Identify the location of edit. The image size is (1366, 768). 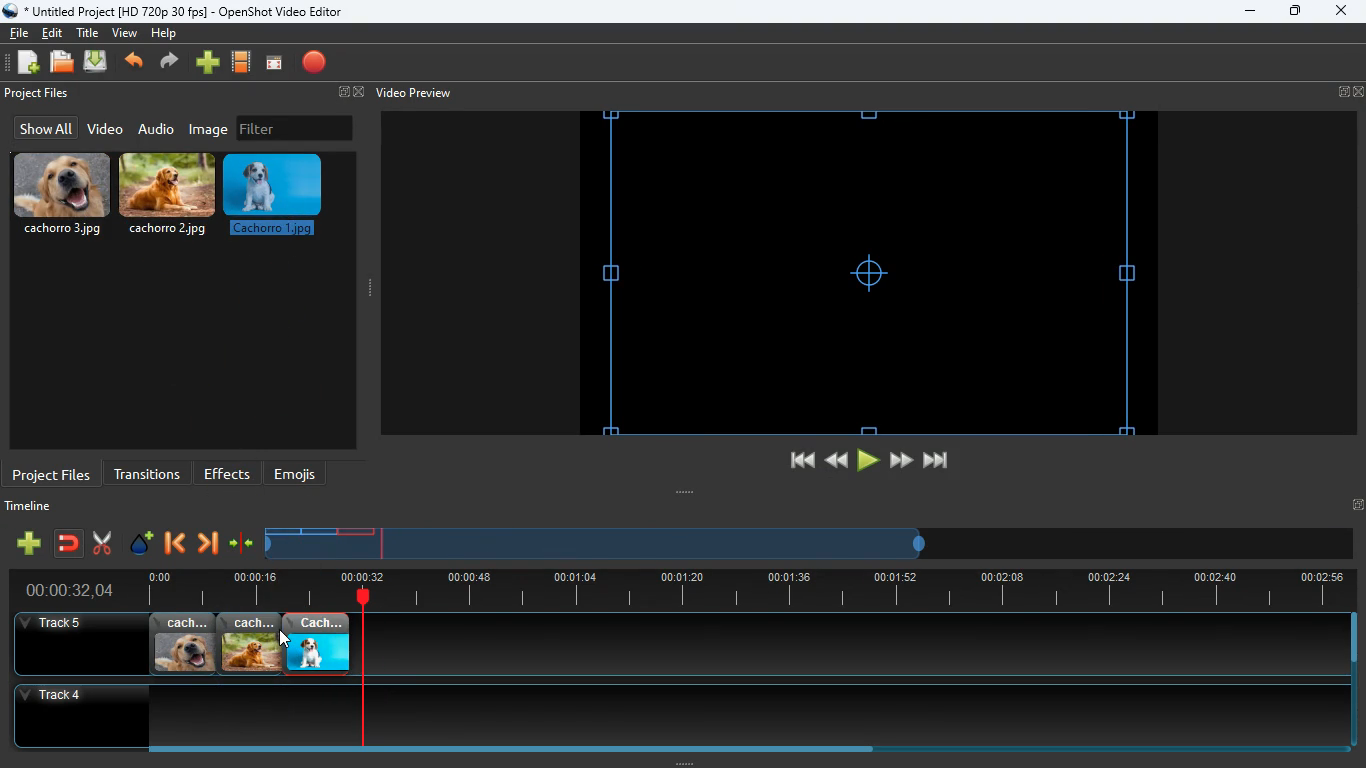
(55, 33).